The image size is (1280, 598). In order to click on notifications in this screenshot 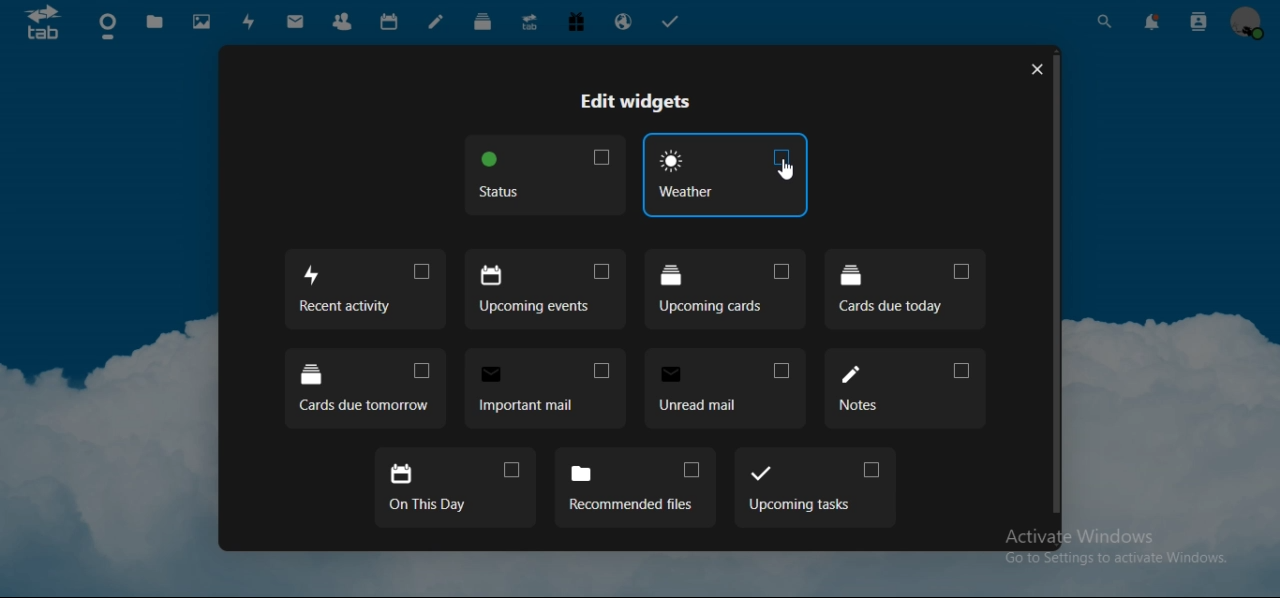, I will do `click(1149, 22)`.